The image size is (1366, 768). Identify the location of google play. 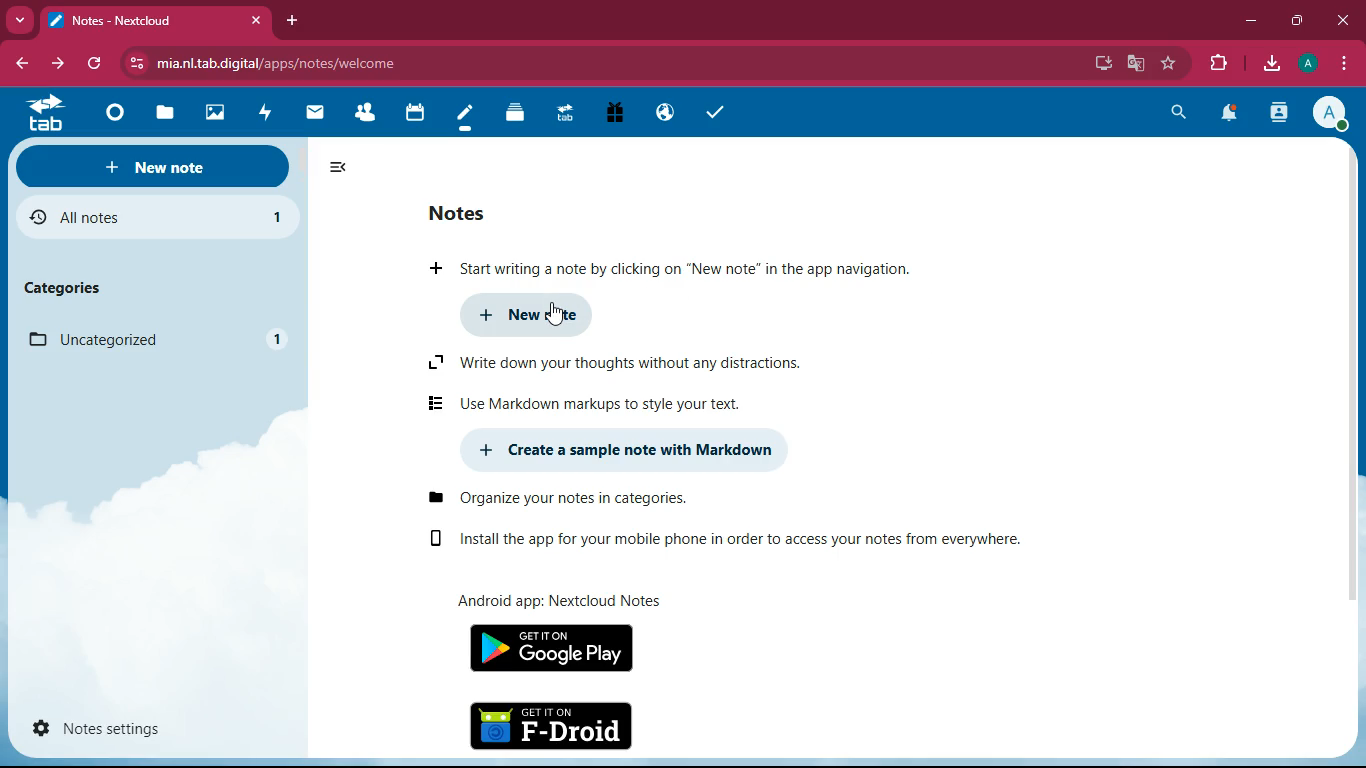
(550, 648).